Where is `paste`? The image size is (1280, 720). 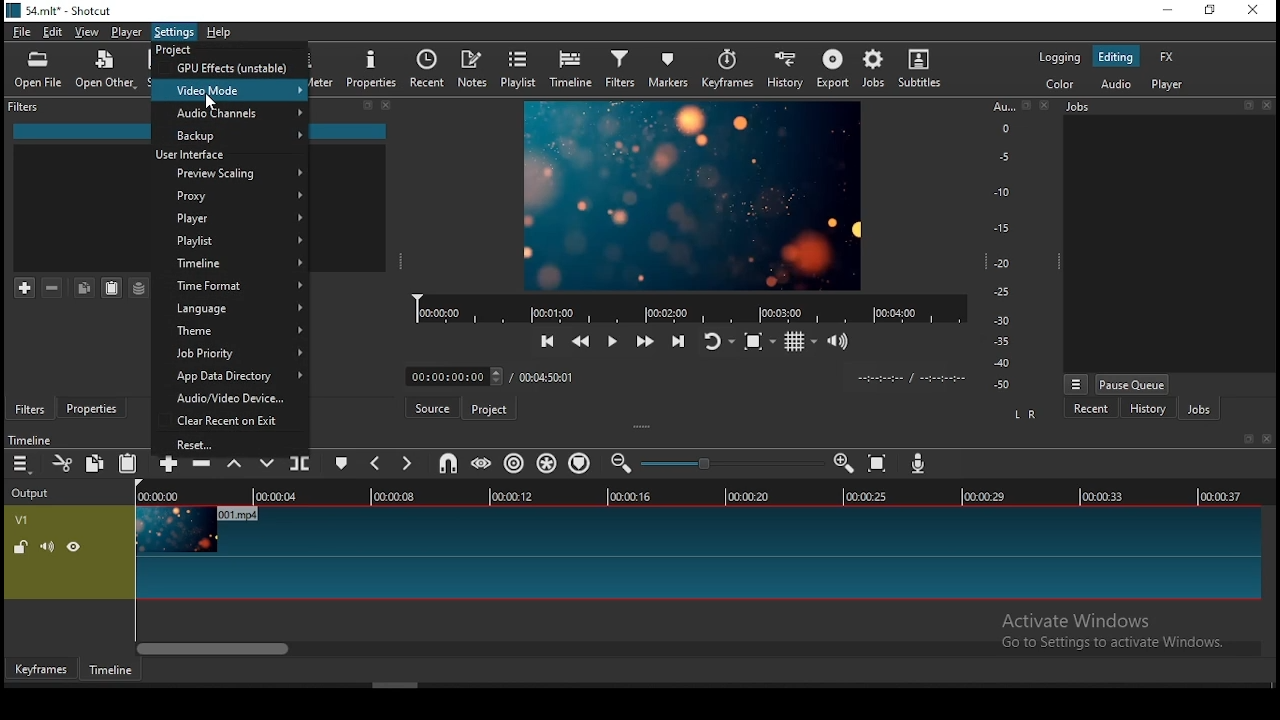
paste is located at coordinates (112, 288).